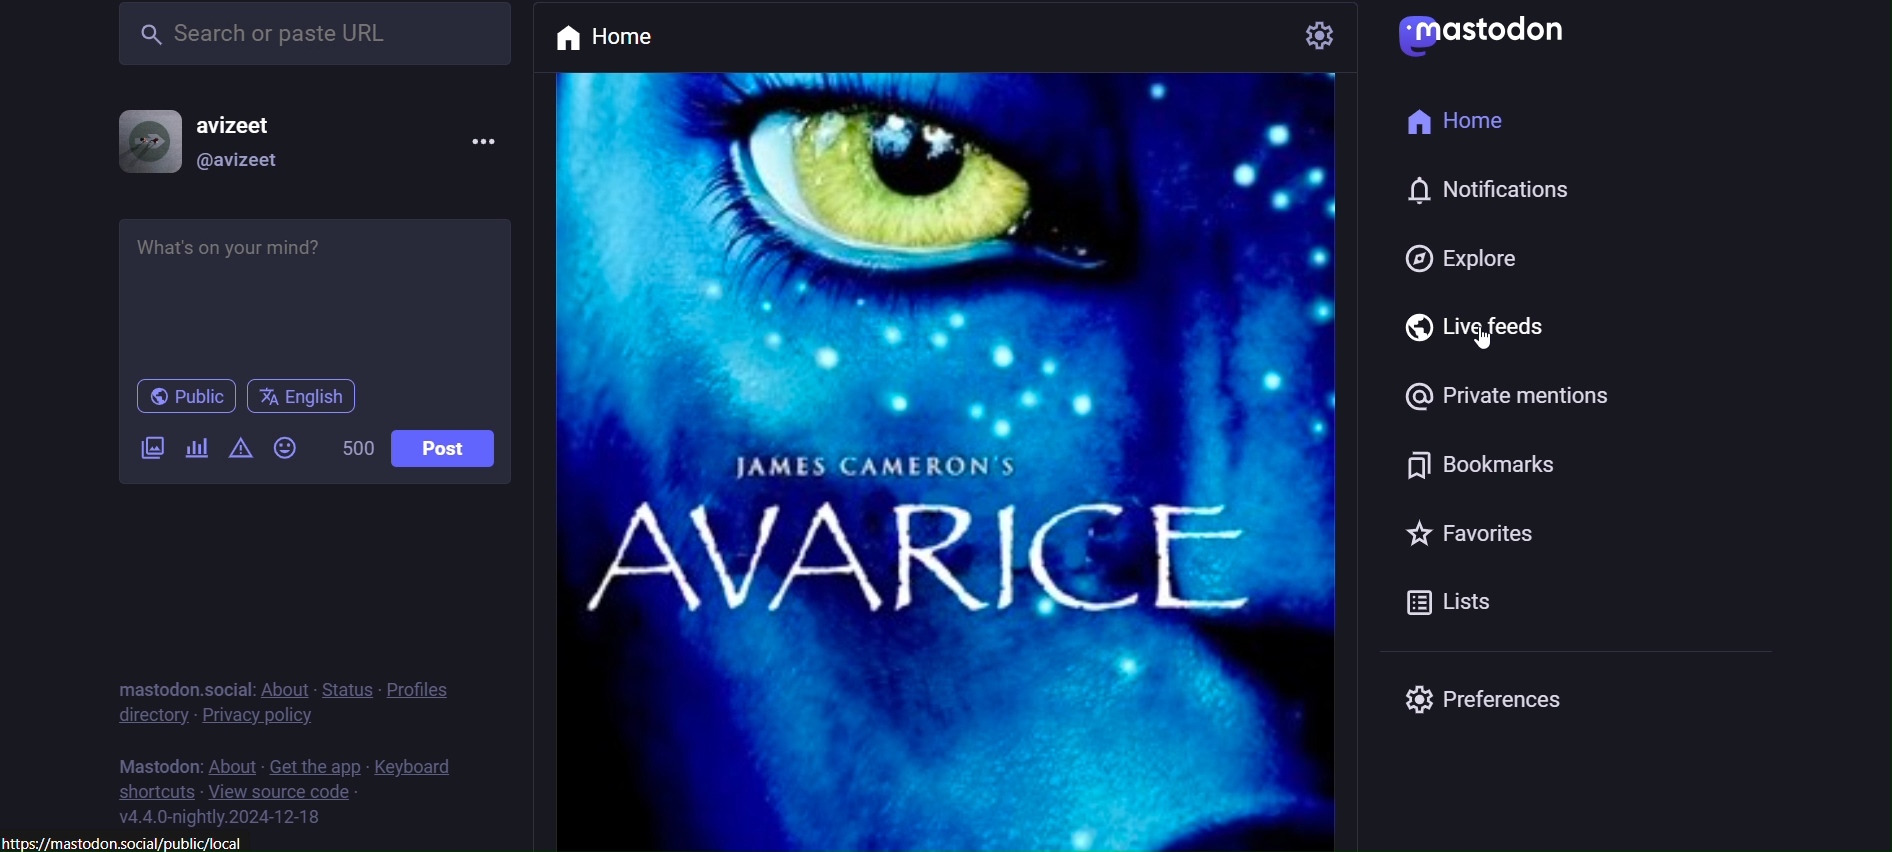  Describe the element at coordinates (1474, 534) in the screenshot. I see `favorites` at that location.